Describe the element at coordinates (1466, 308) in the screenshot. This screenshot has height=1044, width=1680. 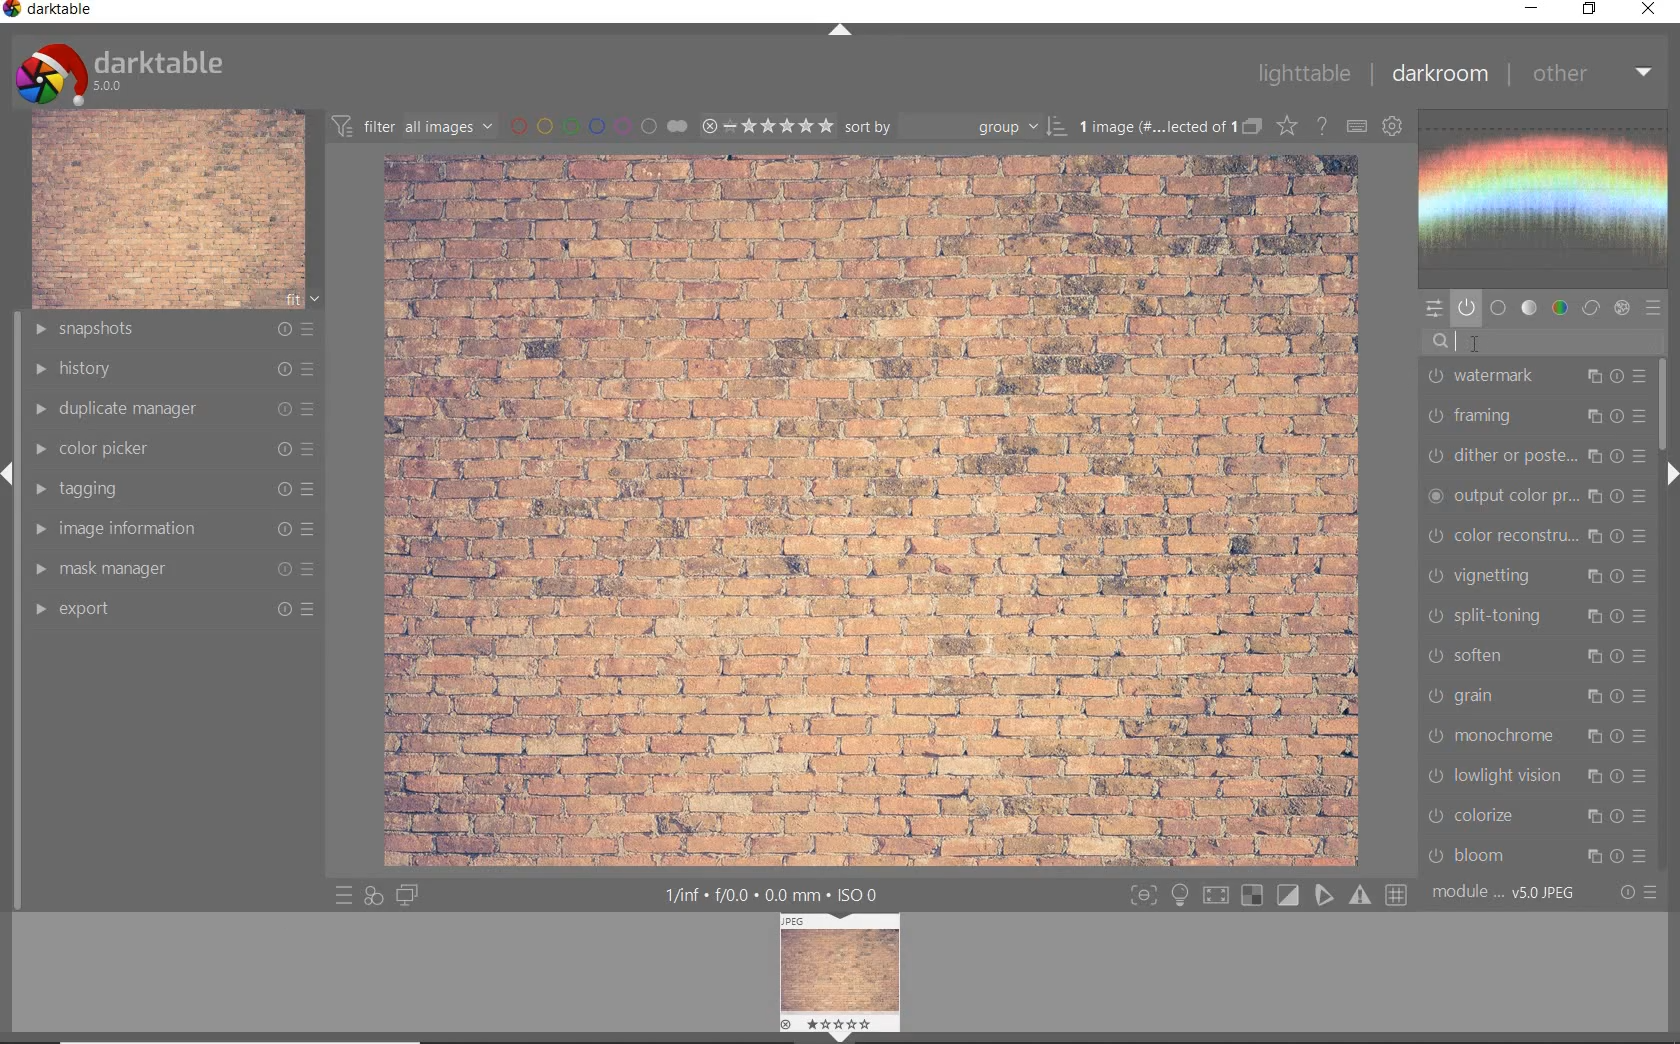
I see `show only active module` at that location.